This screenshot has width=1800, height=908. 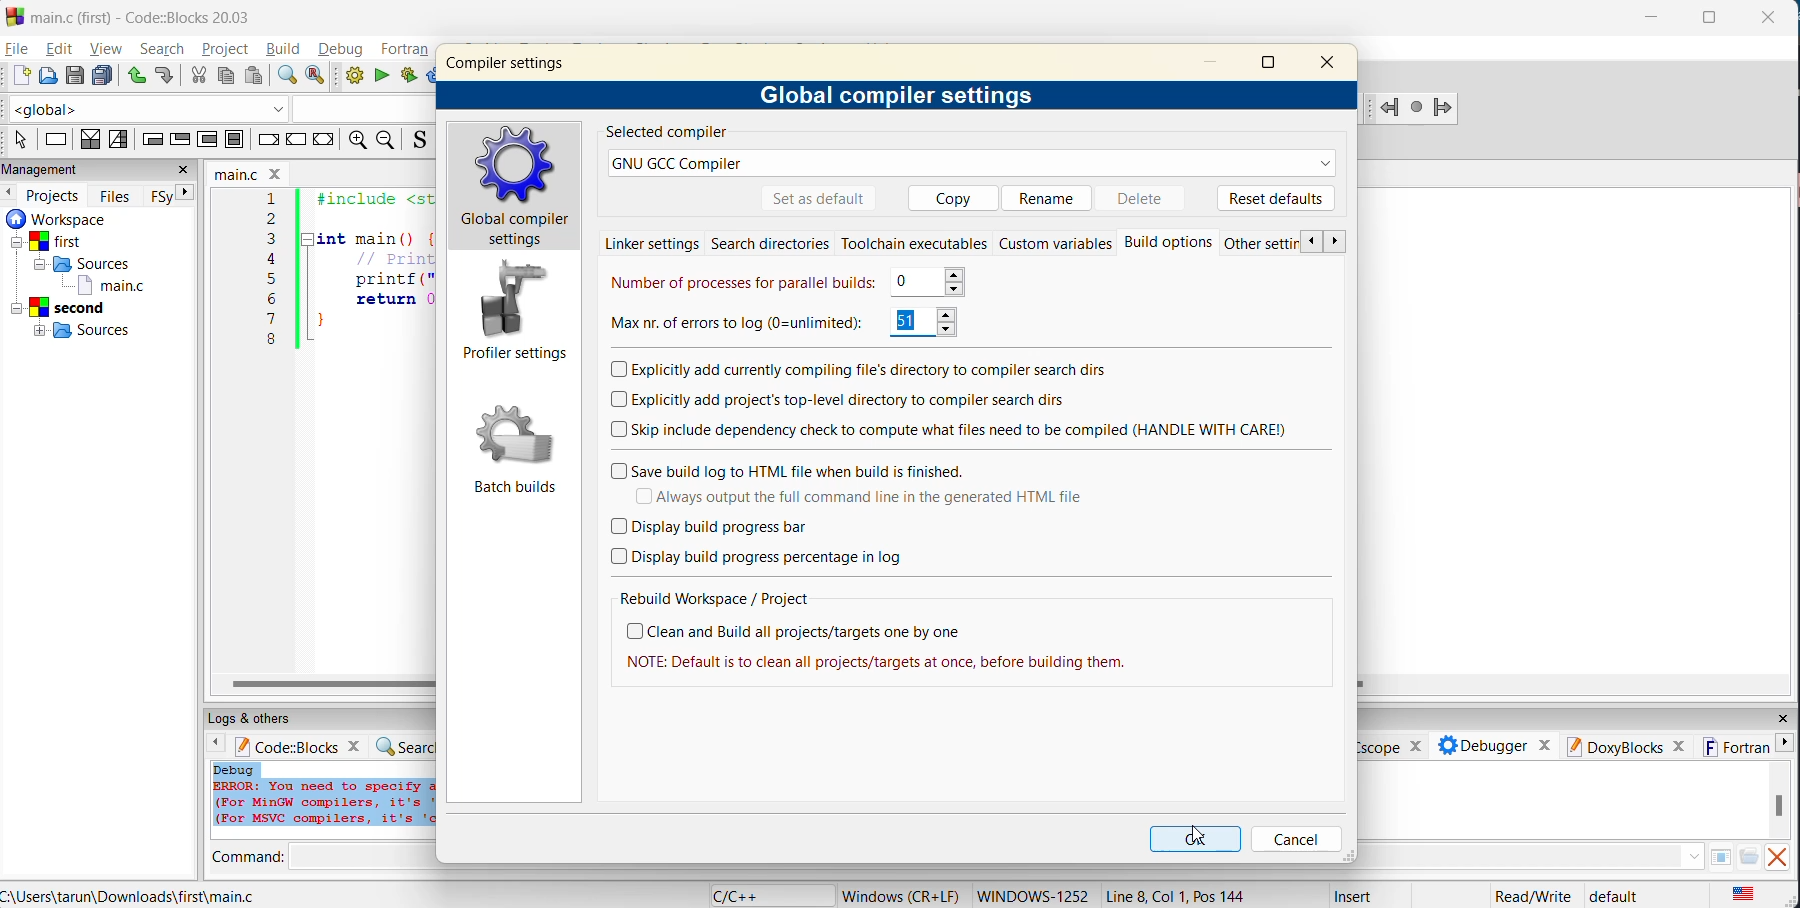 What do you see at coordinates (1709, 17) in the screenshot?
I see `maximize` at bounding box center [1709, 17].